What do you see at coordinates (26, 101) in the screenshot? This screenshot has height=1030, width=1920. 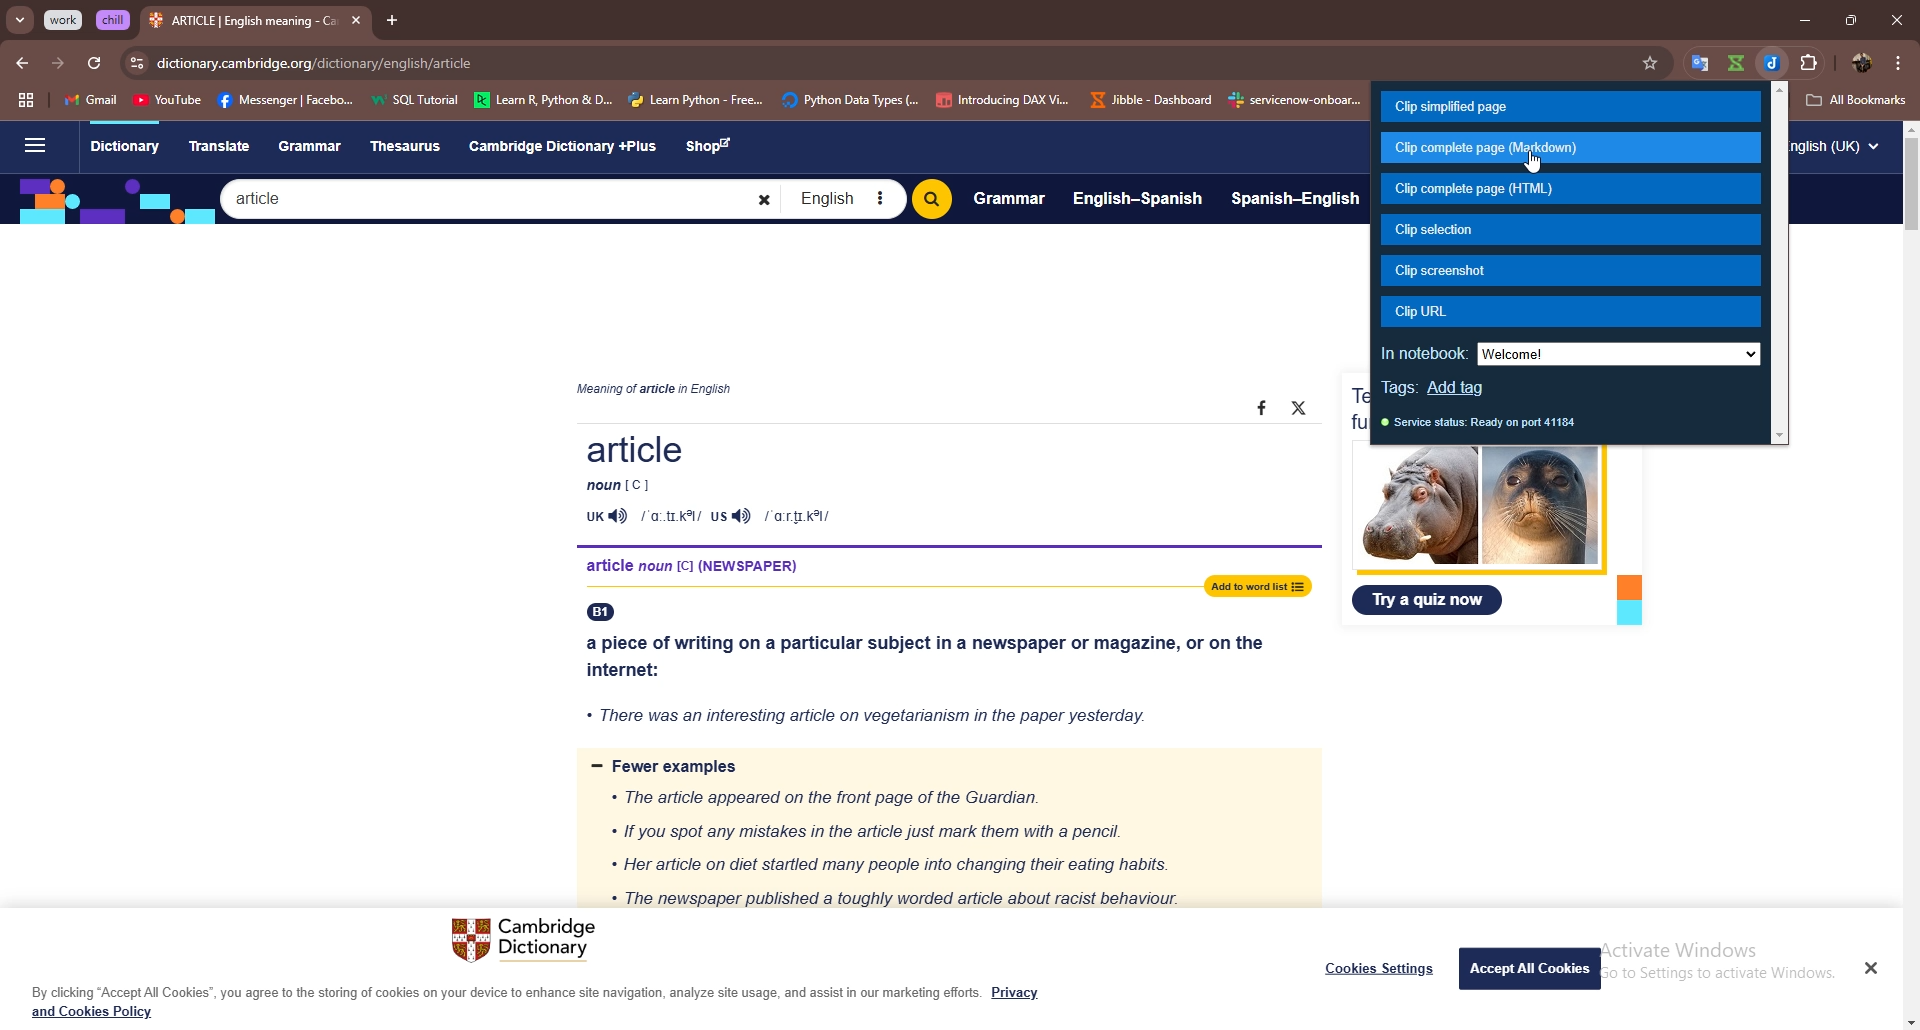 I see `tab groups` at bounding box center [26, 101].